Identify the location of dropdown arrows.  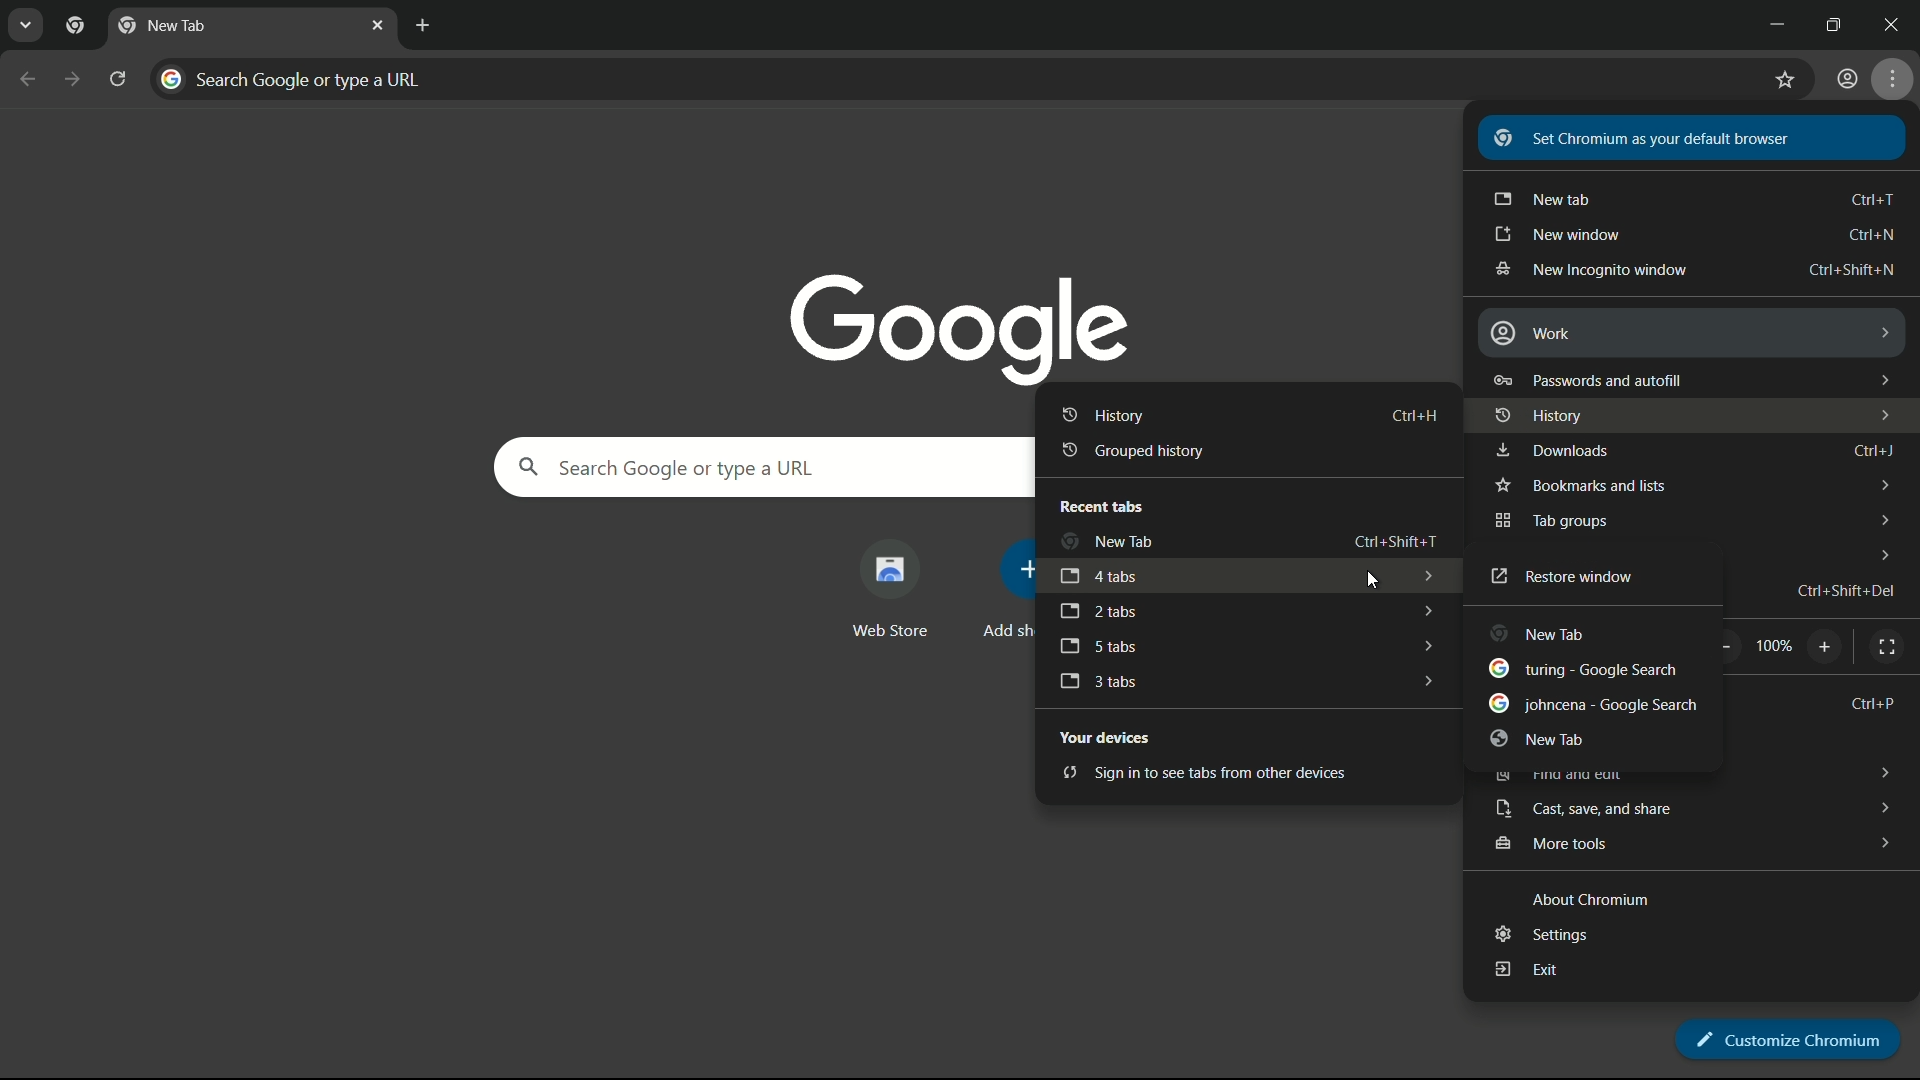
(1878, 415).